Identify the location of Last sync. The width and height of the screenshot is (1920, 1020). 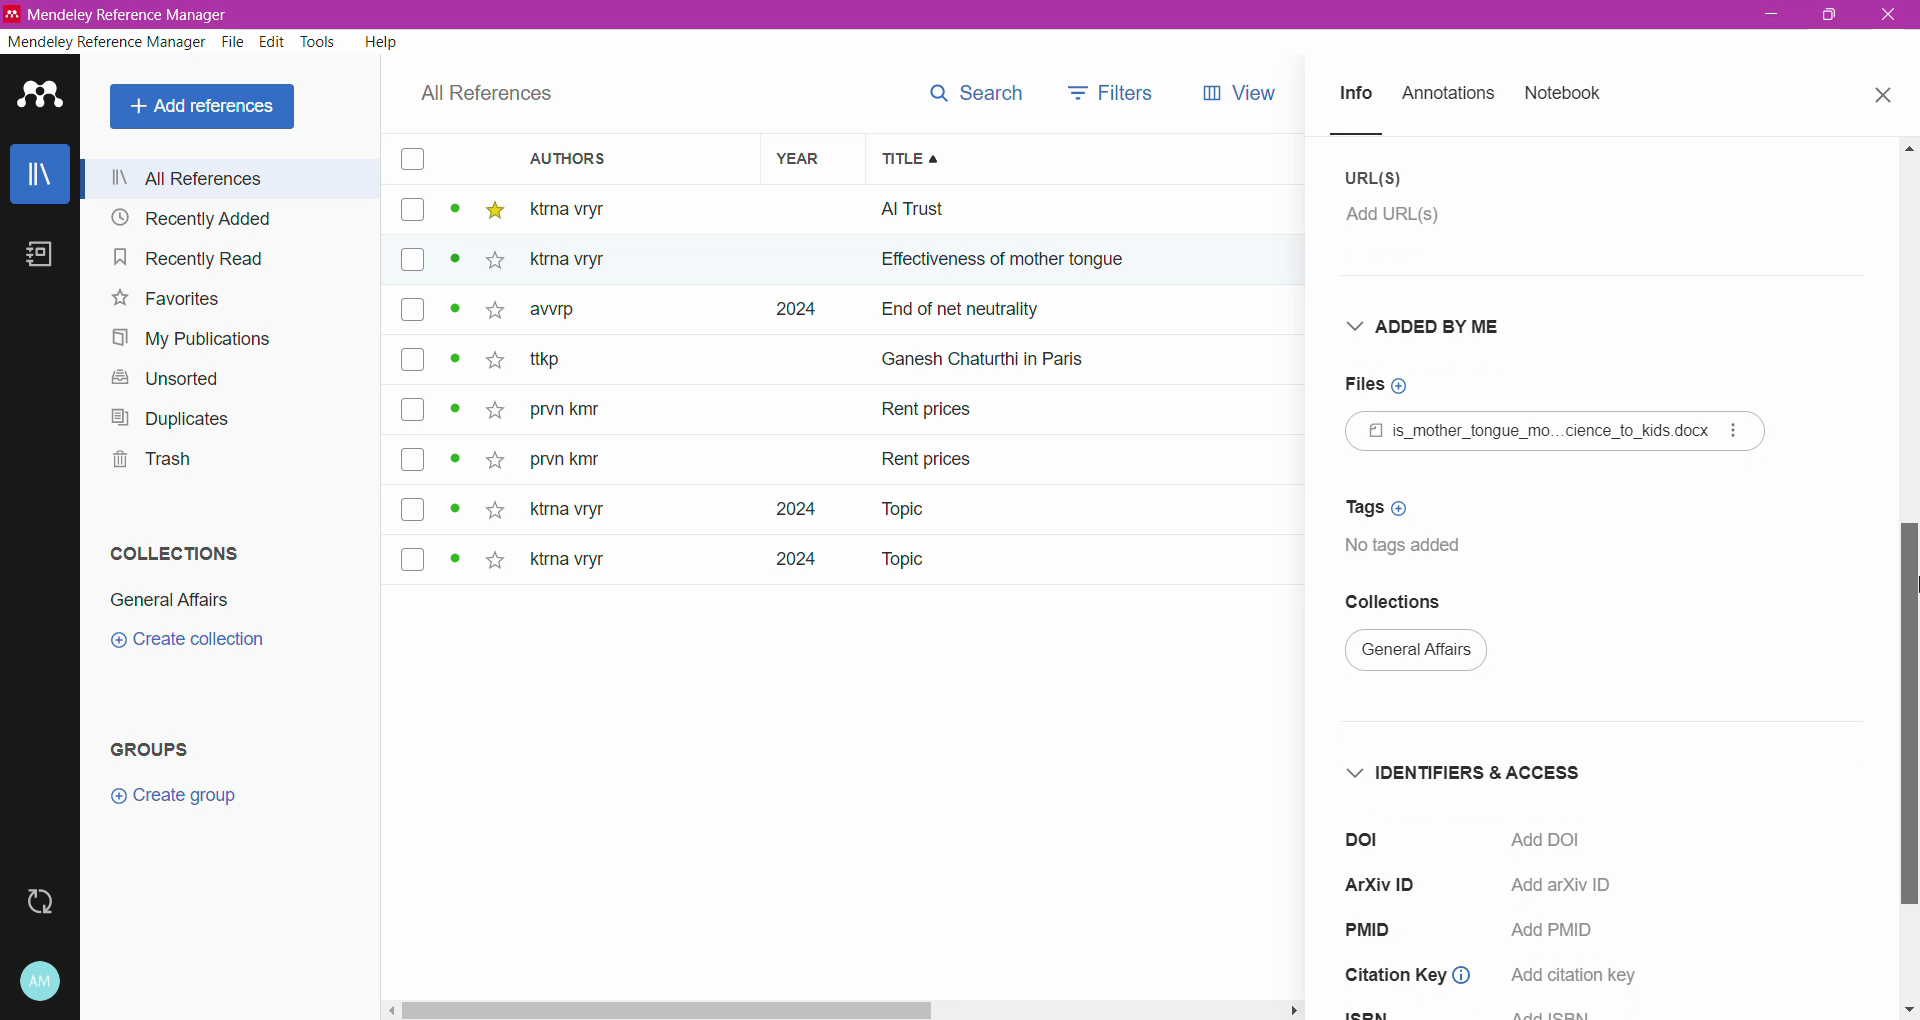
(39, 902).